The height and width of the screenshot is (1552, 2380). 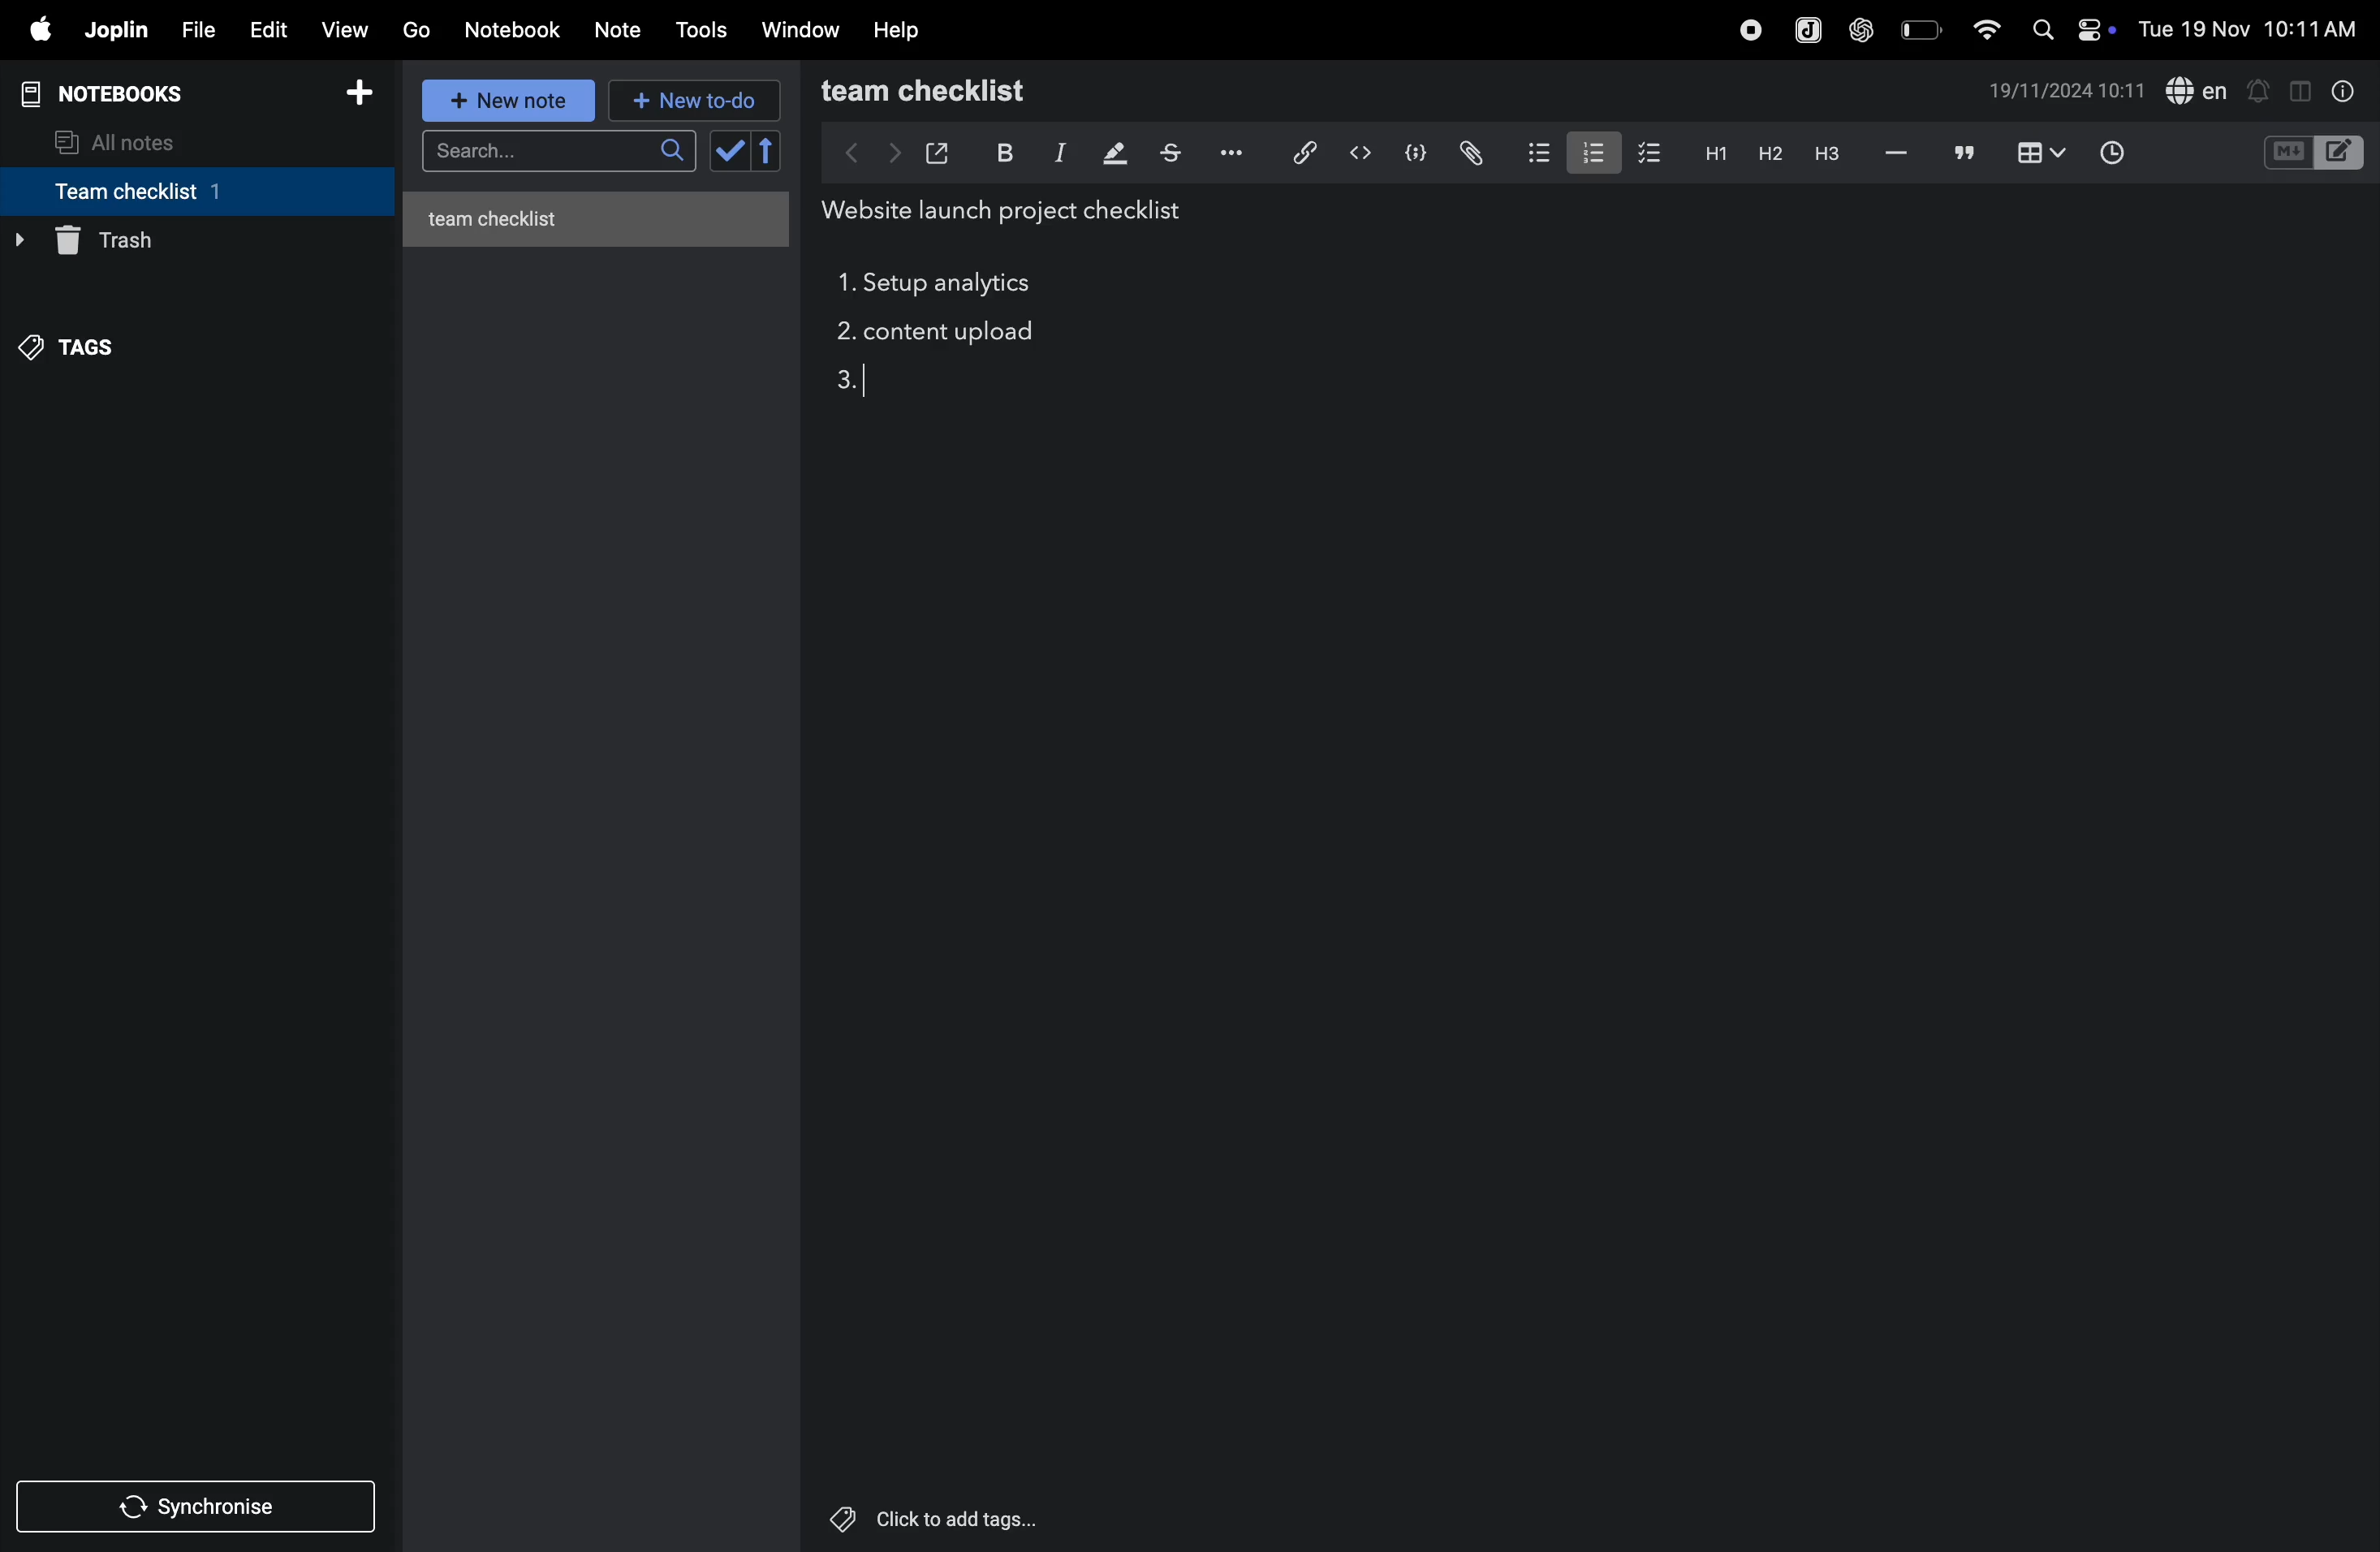 What do you see at coordinates (1534, 152) in the screenshot?
I see `bullet list` at bounding box center [1534, 152].